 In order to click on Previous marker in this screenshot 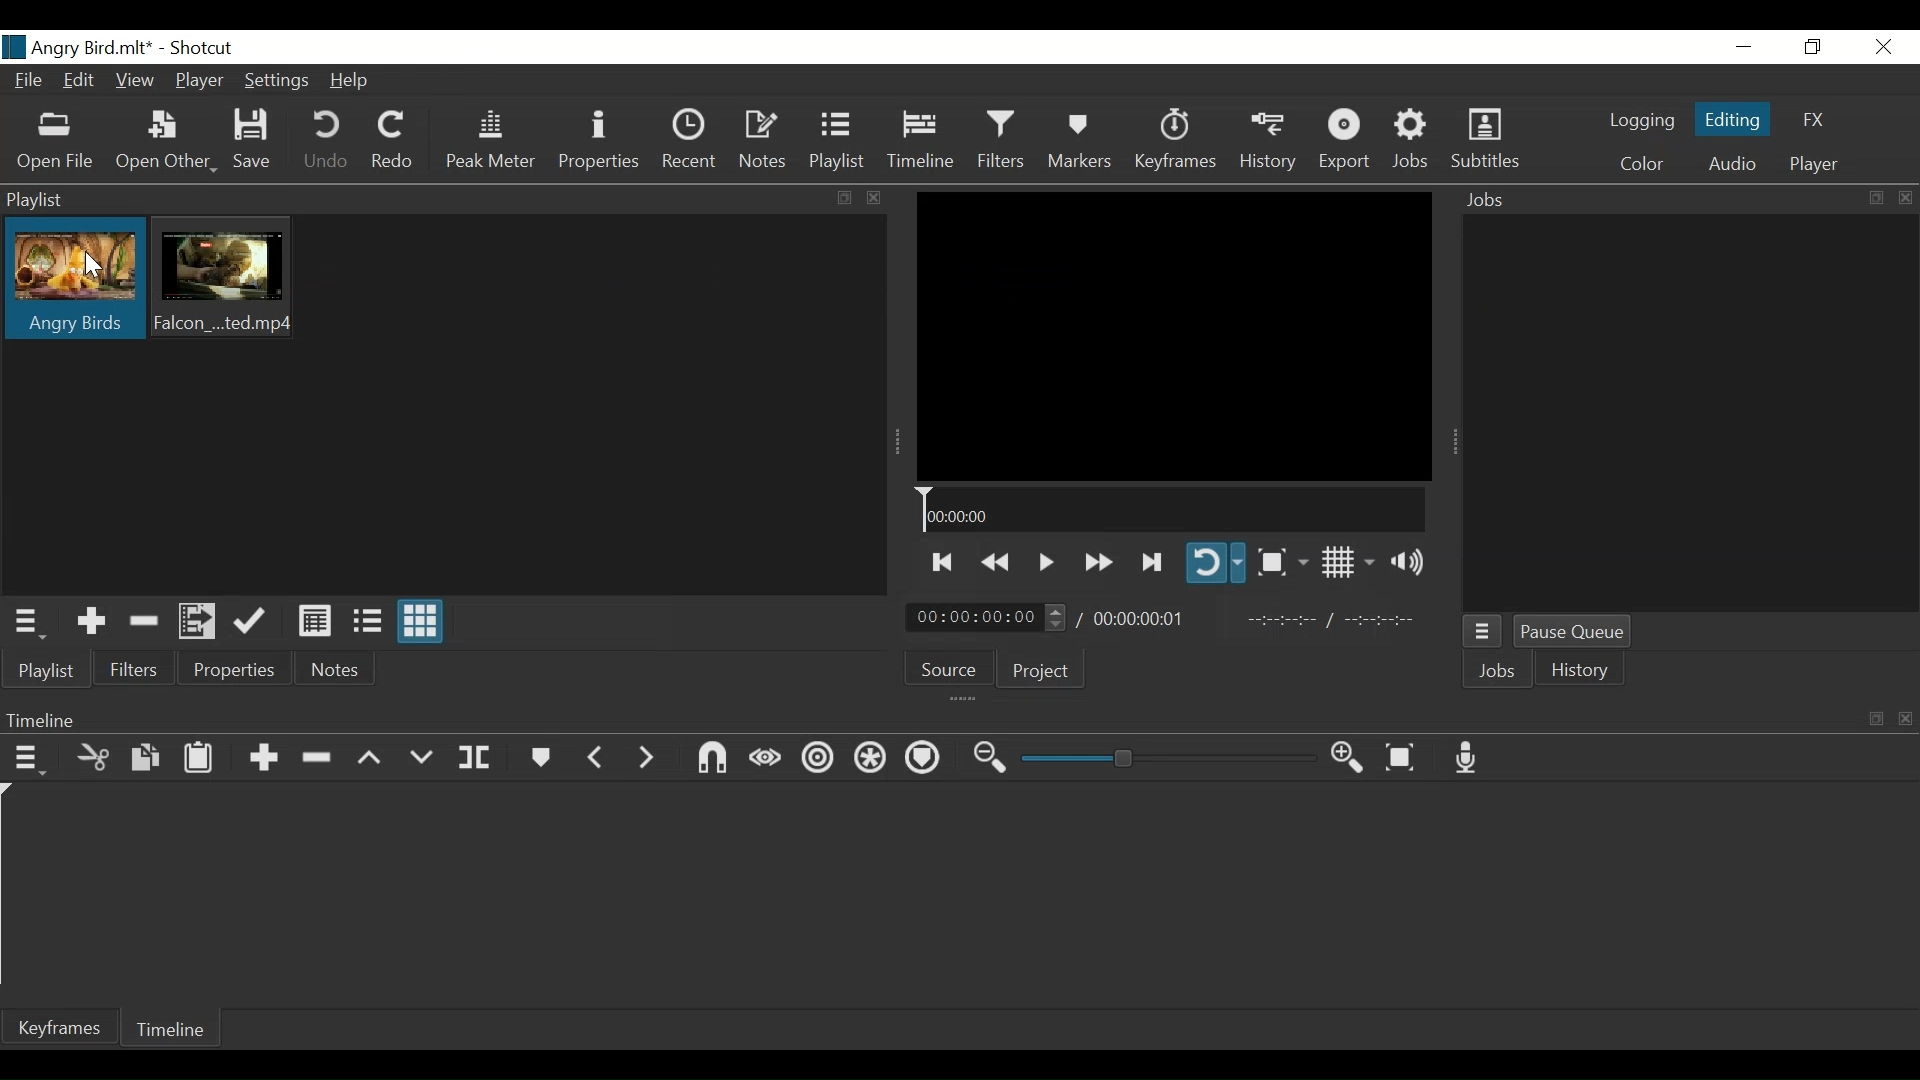, I will do `click(598, 757)`.